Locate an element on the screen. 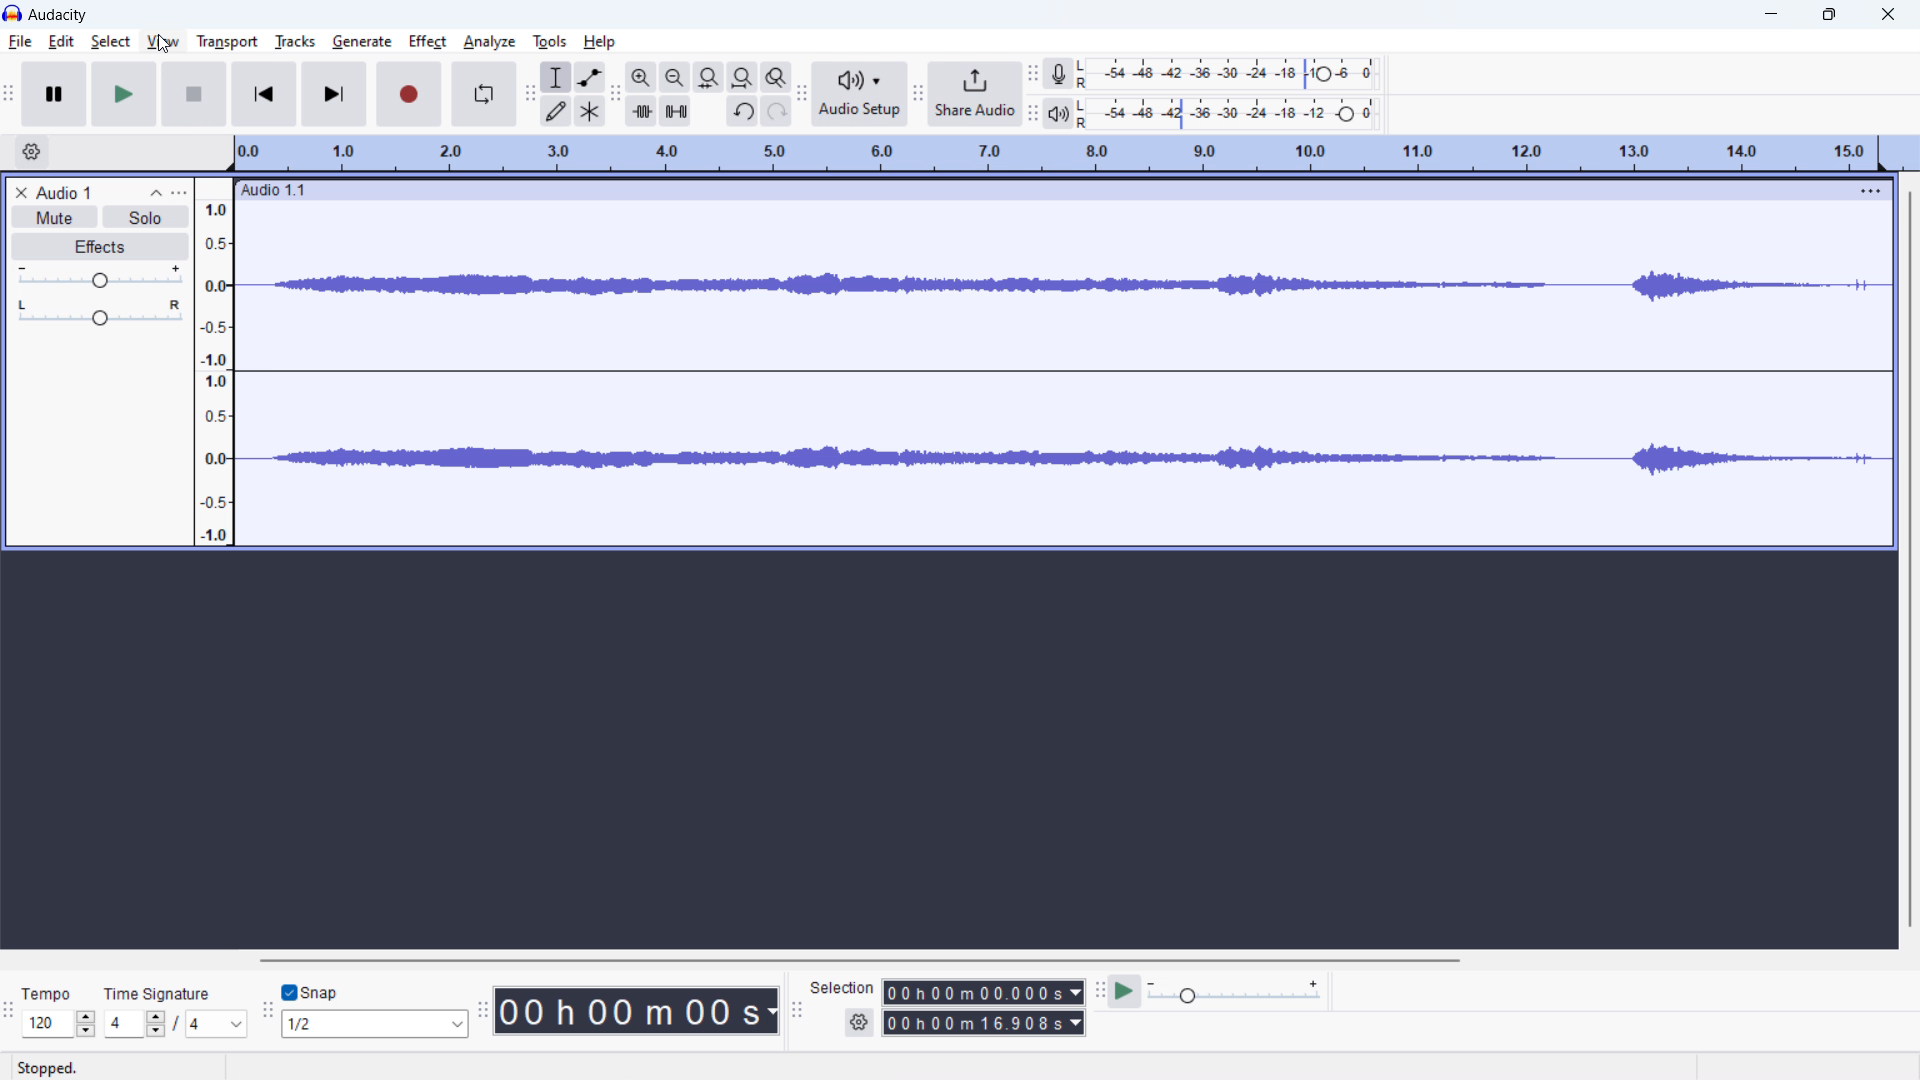 This screenshot has width=1920, height=1080. horizontal scrollbar is located at coordinates (864, 961).